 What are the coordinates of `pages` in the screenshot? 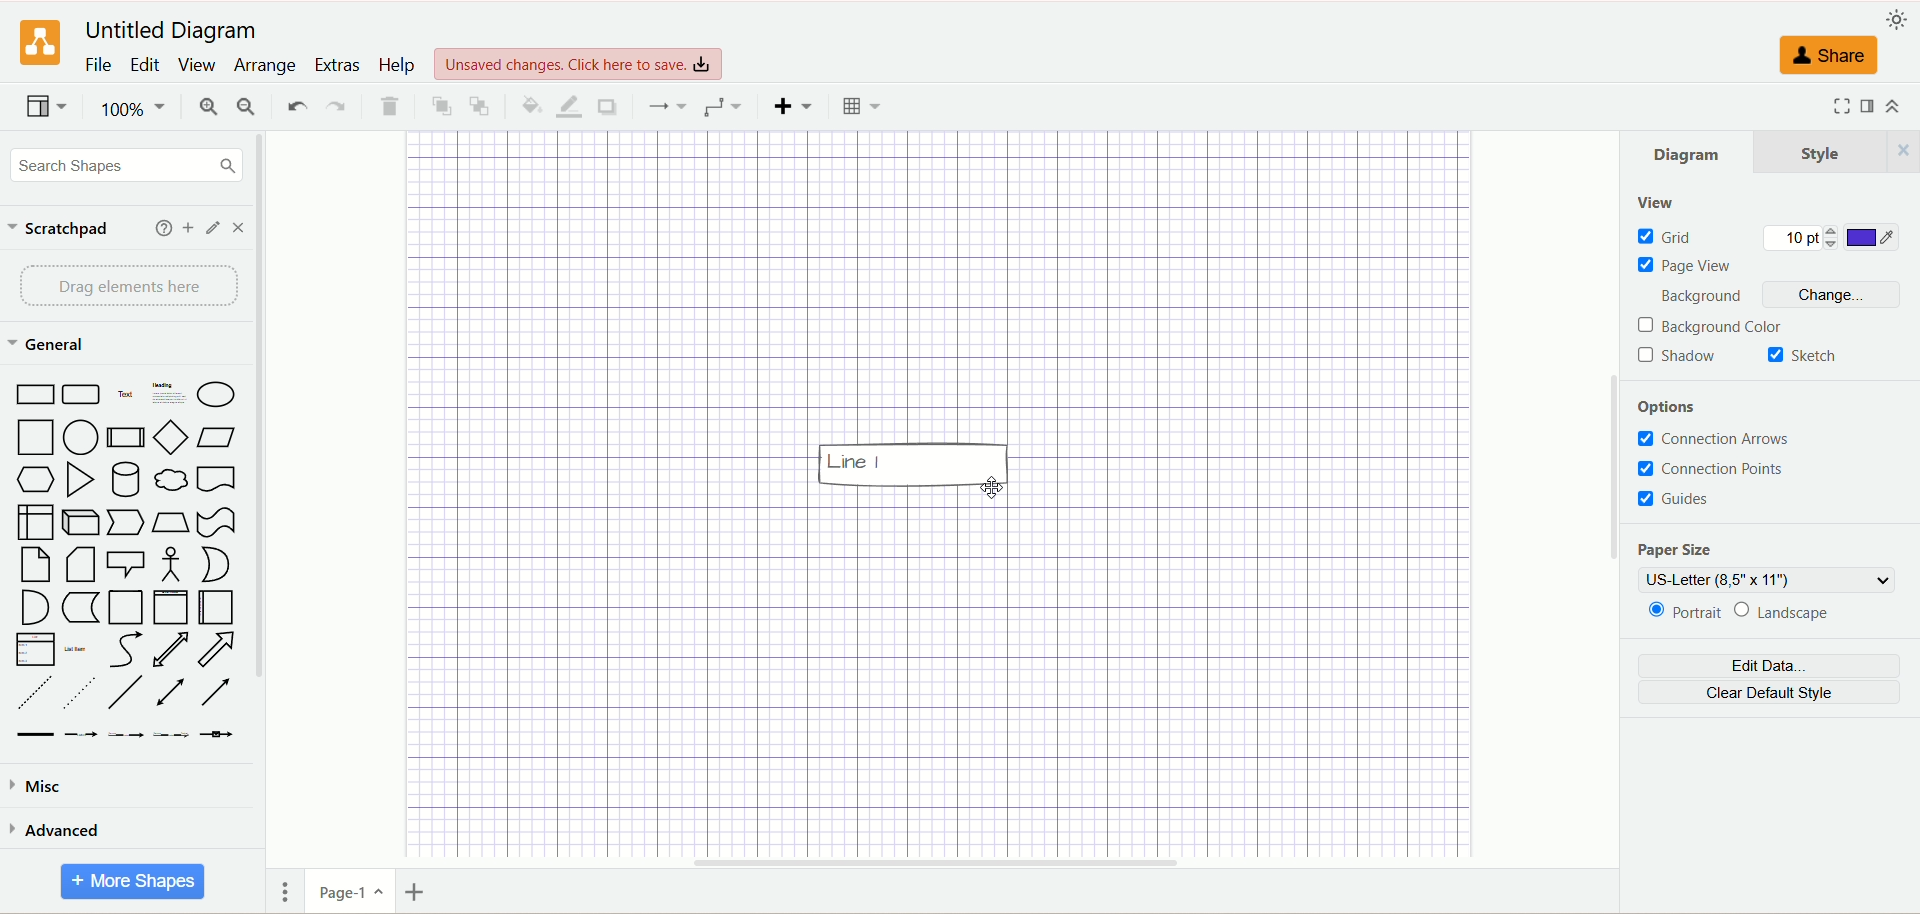 It's located at (283, 897).